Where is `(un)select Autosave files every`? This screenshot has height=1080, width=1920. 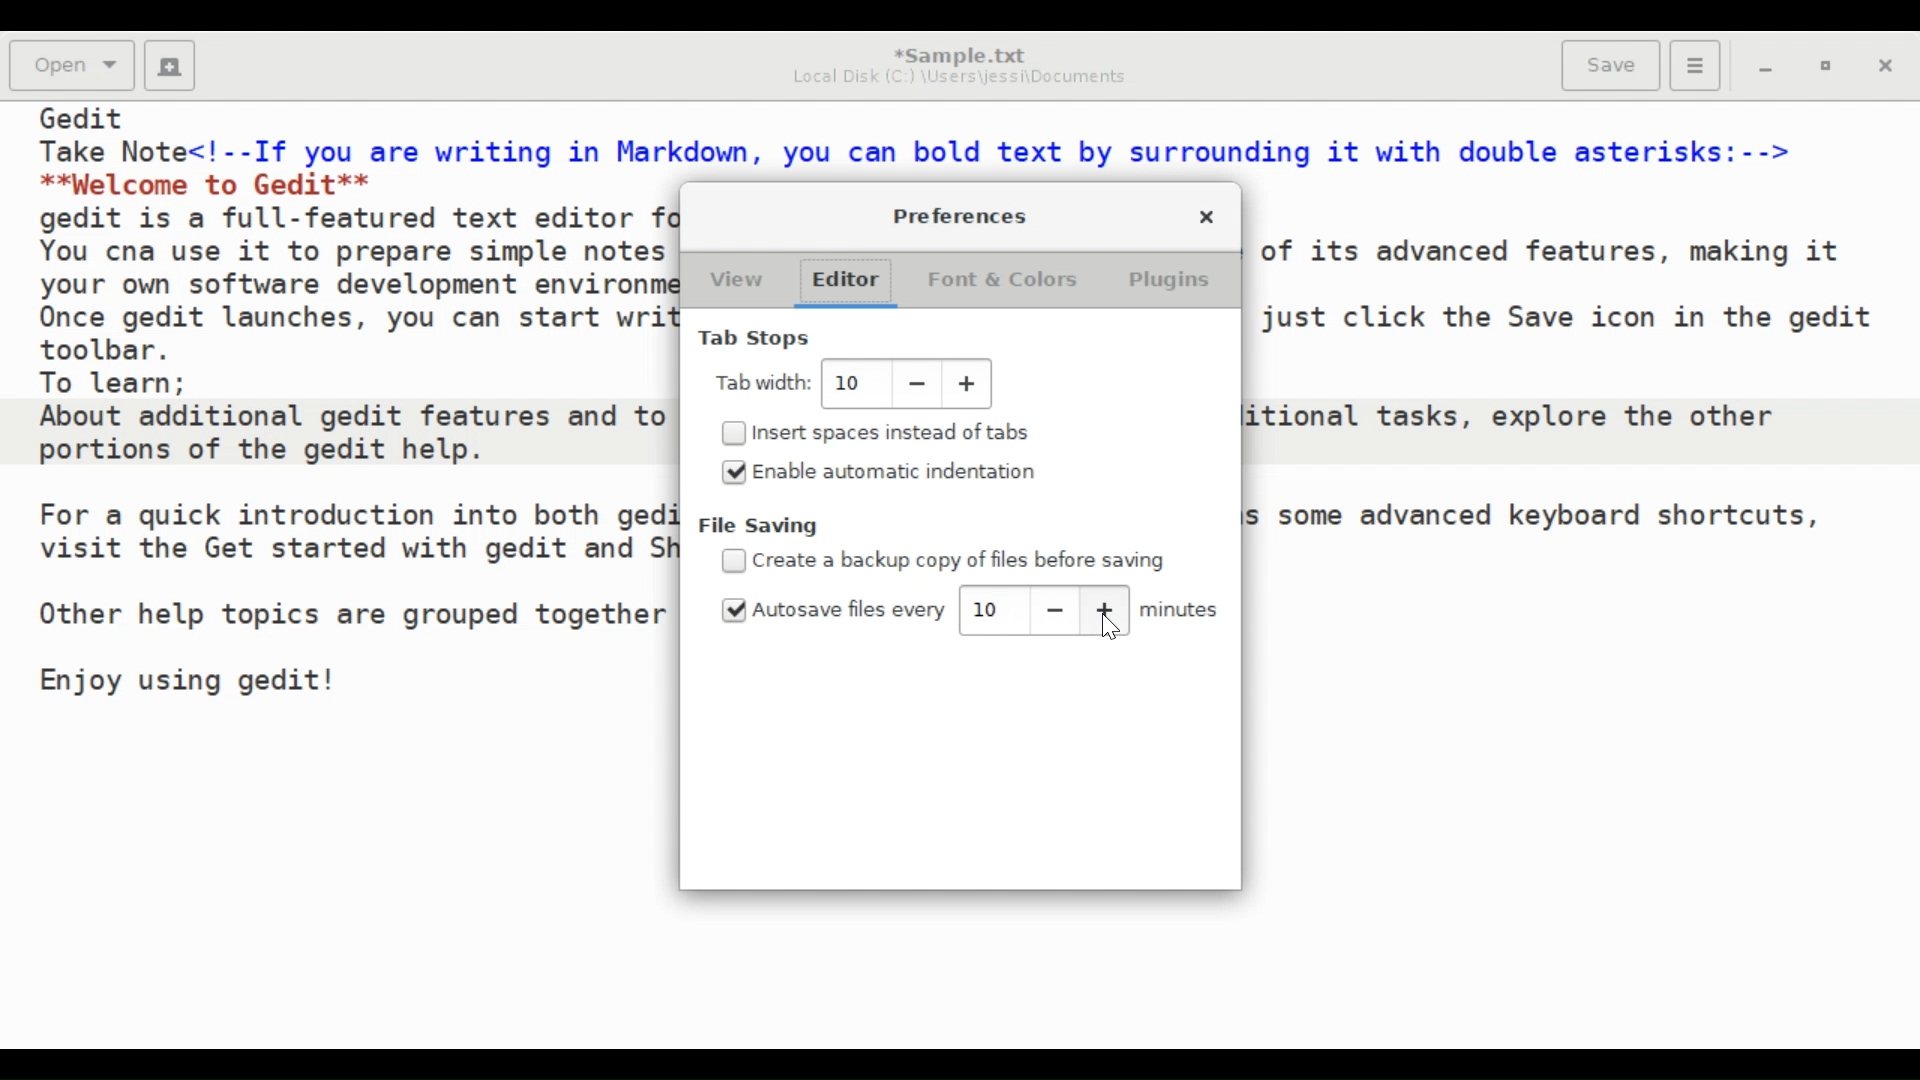 (un)select Autosave files every is located at coordinates (832, 609).